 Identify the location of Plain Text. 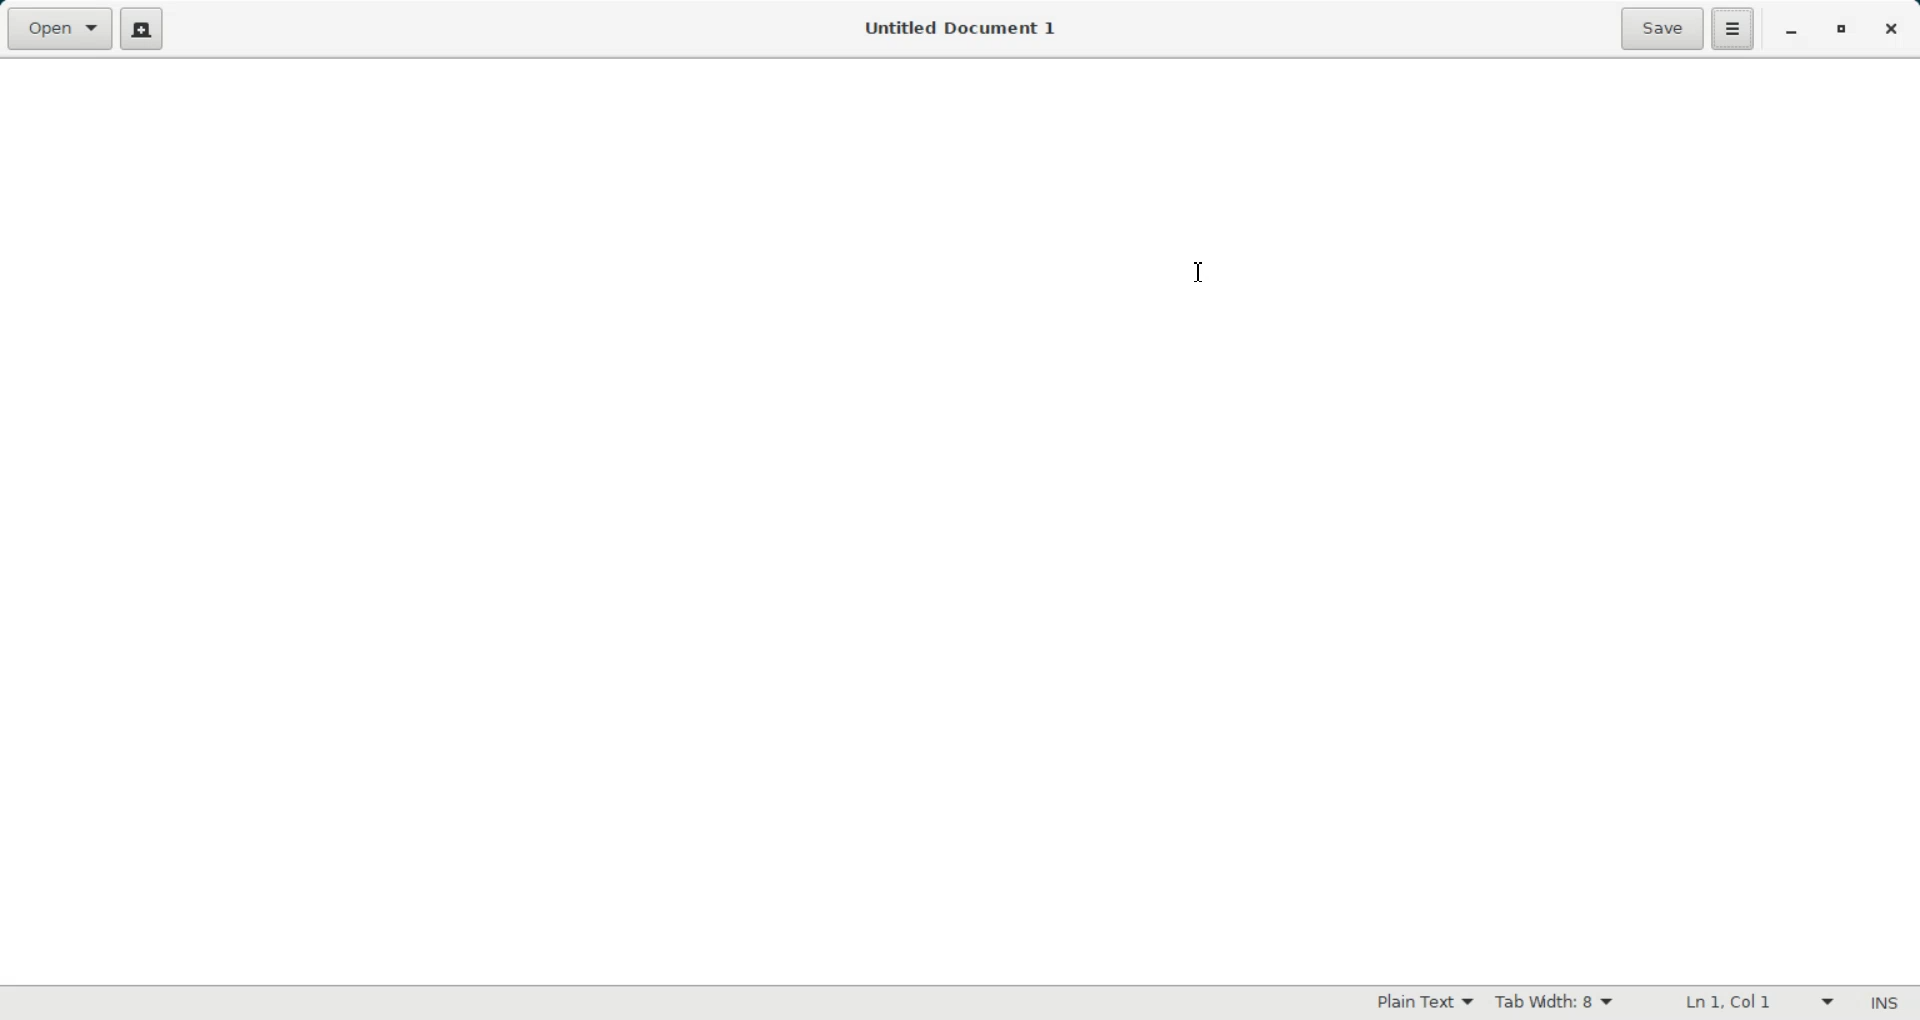
(1425, 1002).